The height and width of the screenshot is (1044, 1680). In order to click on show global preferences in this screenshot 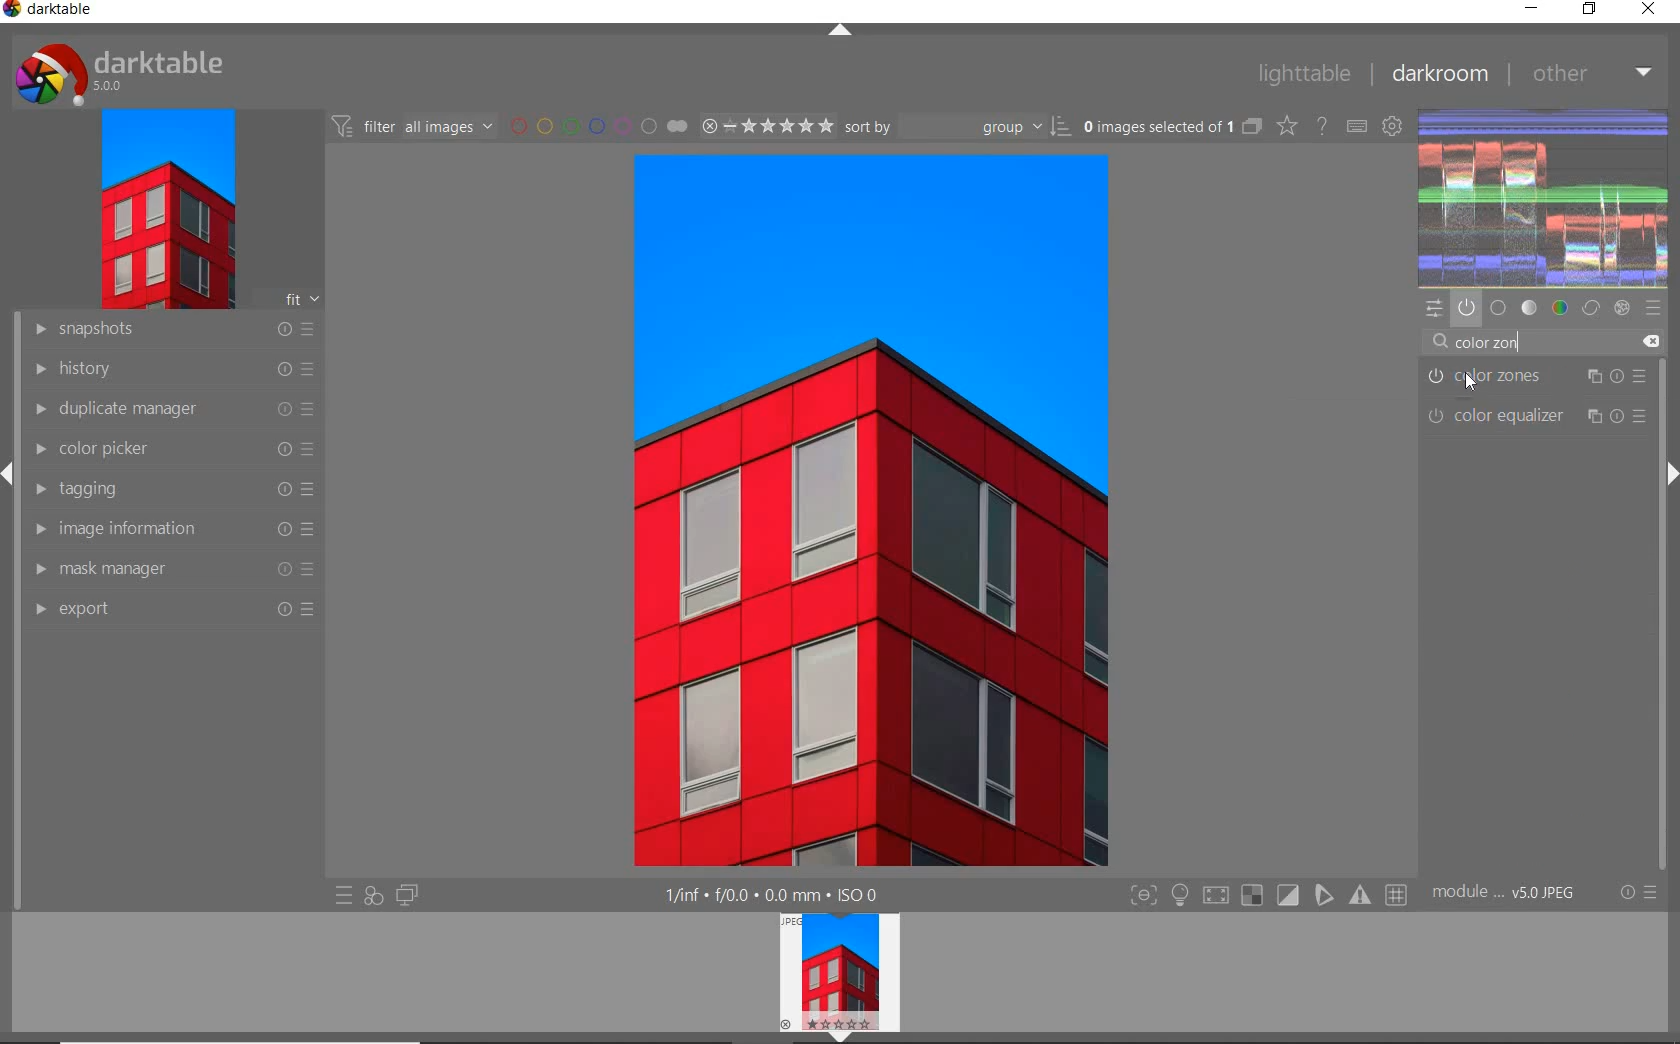, I will do `click(1394, 128)`.